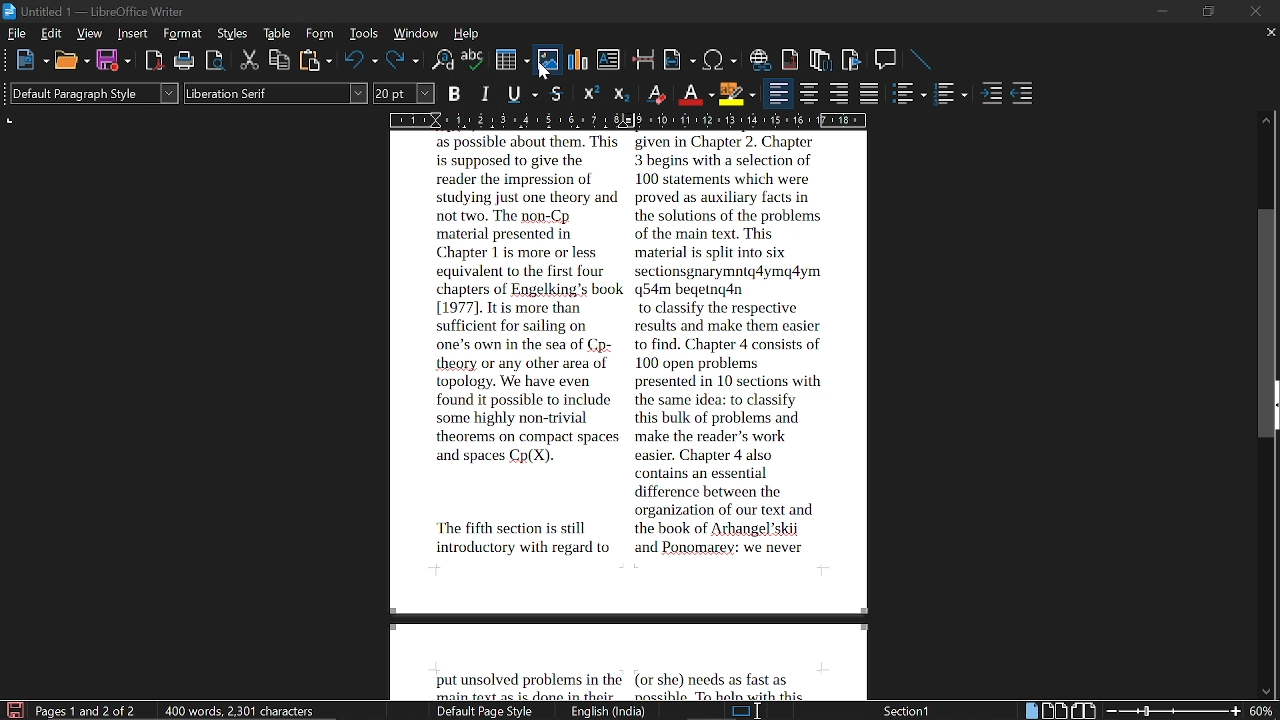 Image resolution: width=1280 pixels, height=720 pixels. Describe the element at coordinates (851, 60) in the screenshot. I see `insret bookmark` at that location.